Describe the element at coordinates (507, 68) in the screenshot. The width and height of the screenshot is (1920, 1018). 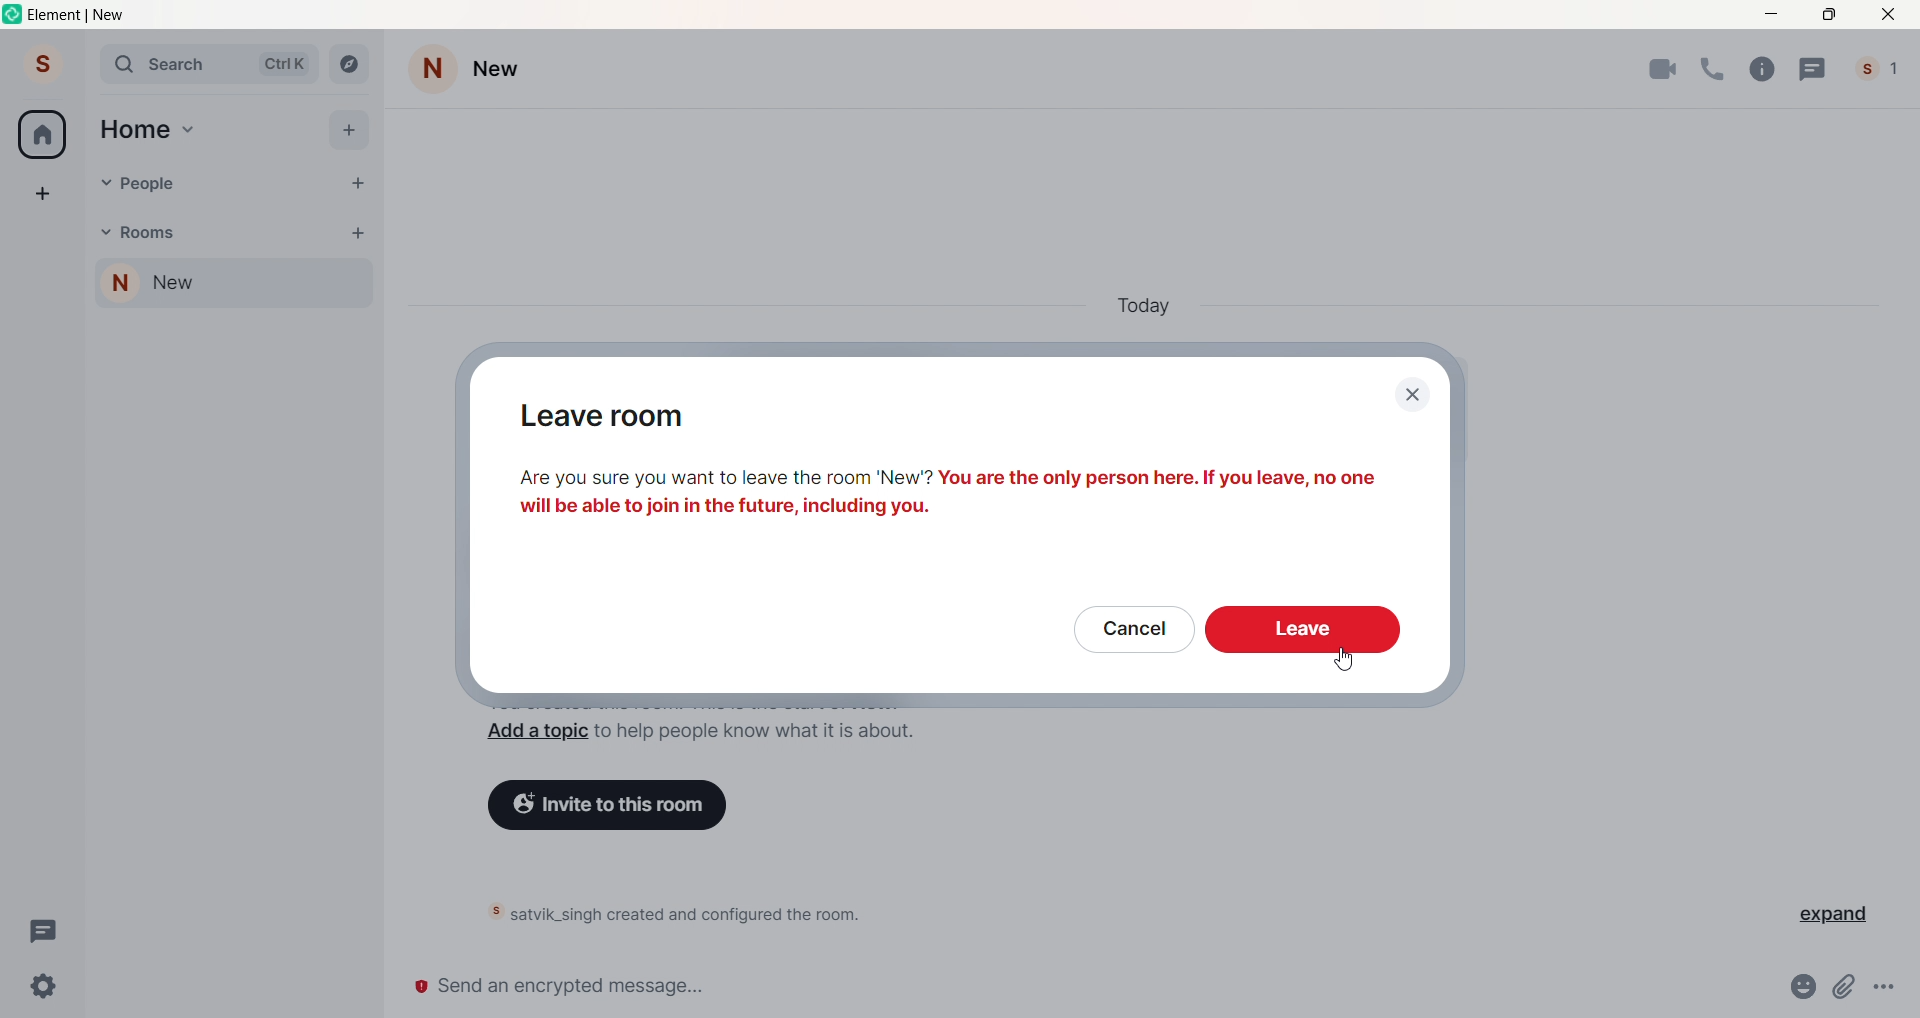
I see `New` at that location.